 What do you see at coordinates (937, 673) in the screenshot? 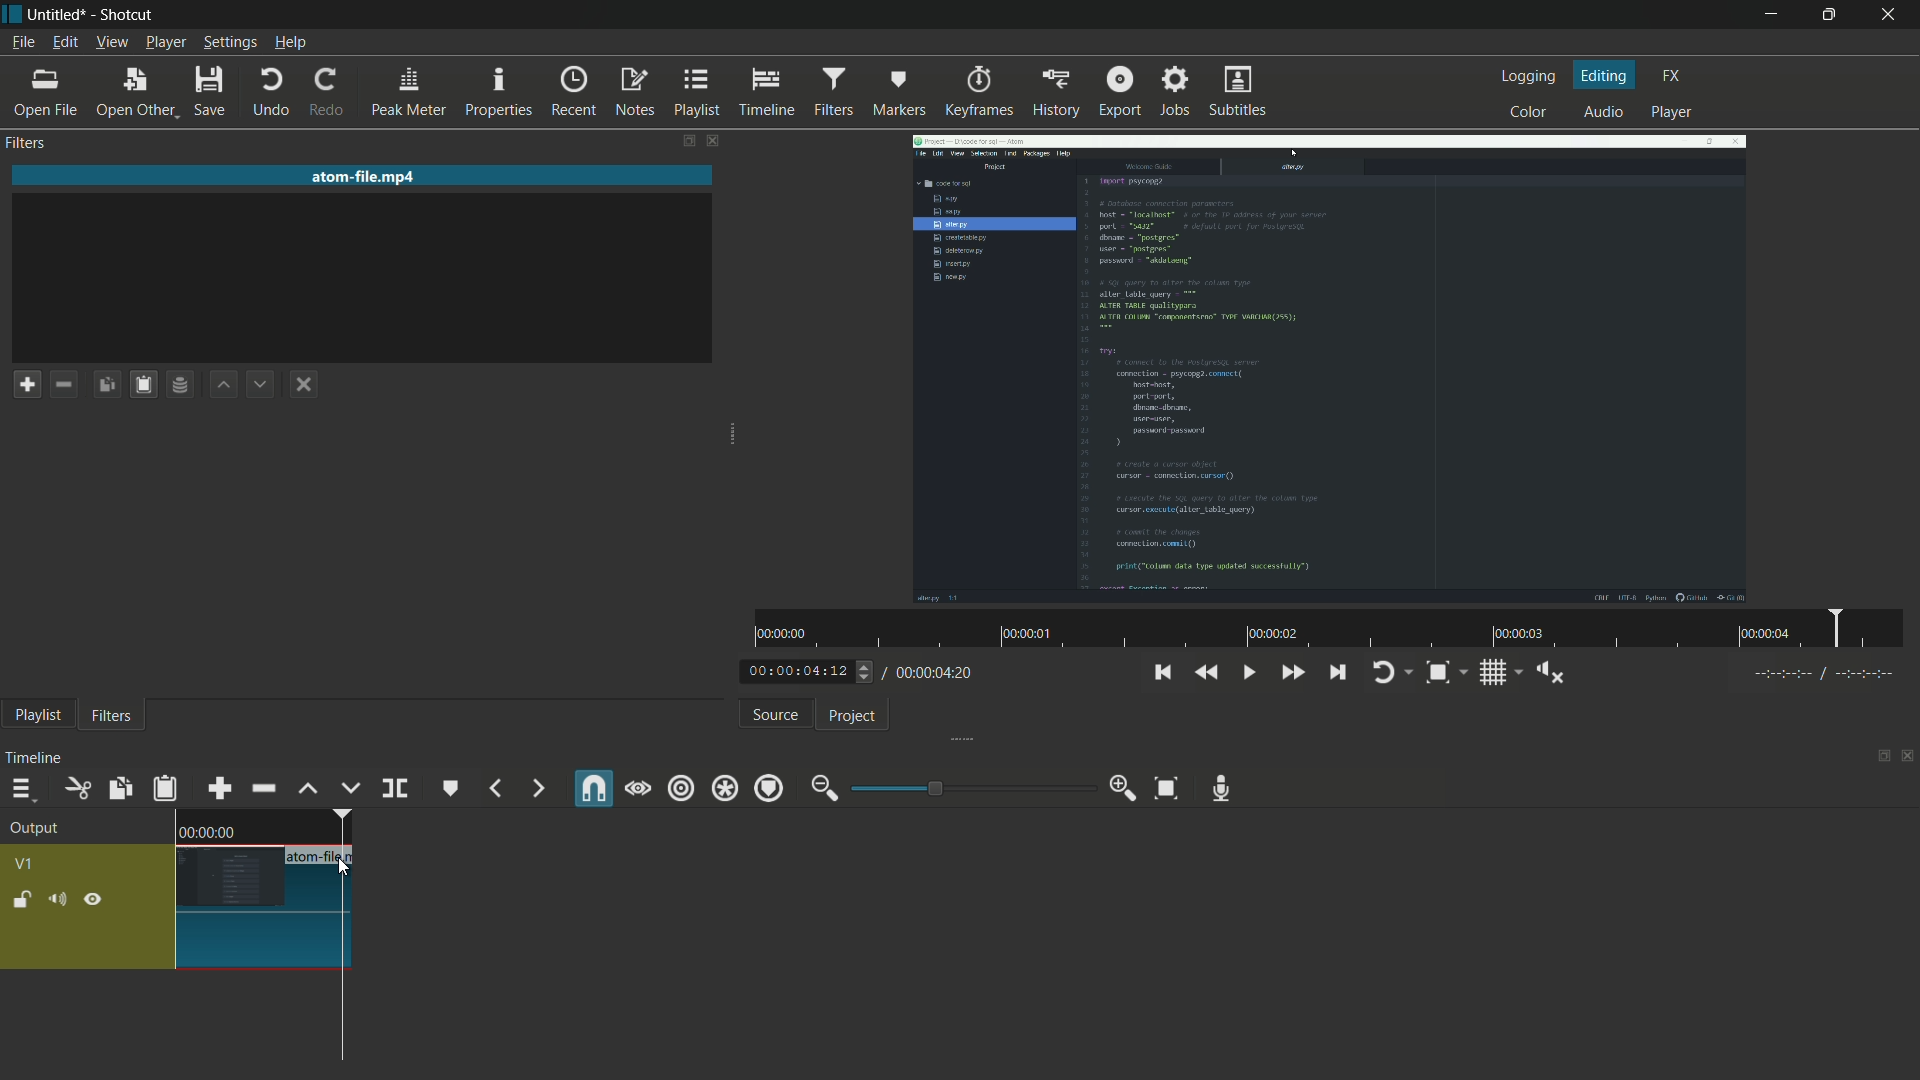
I see `total time` at bounding box center [937, 673].